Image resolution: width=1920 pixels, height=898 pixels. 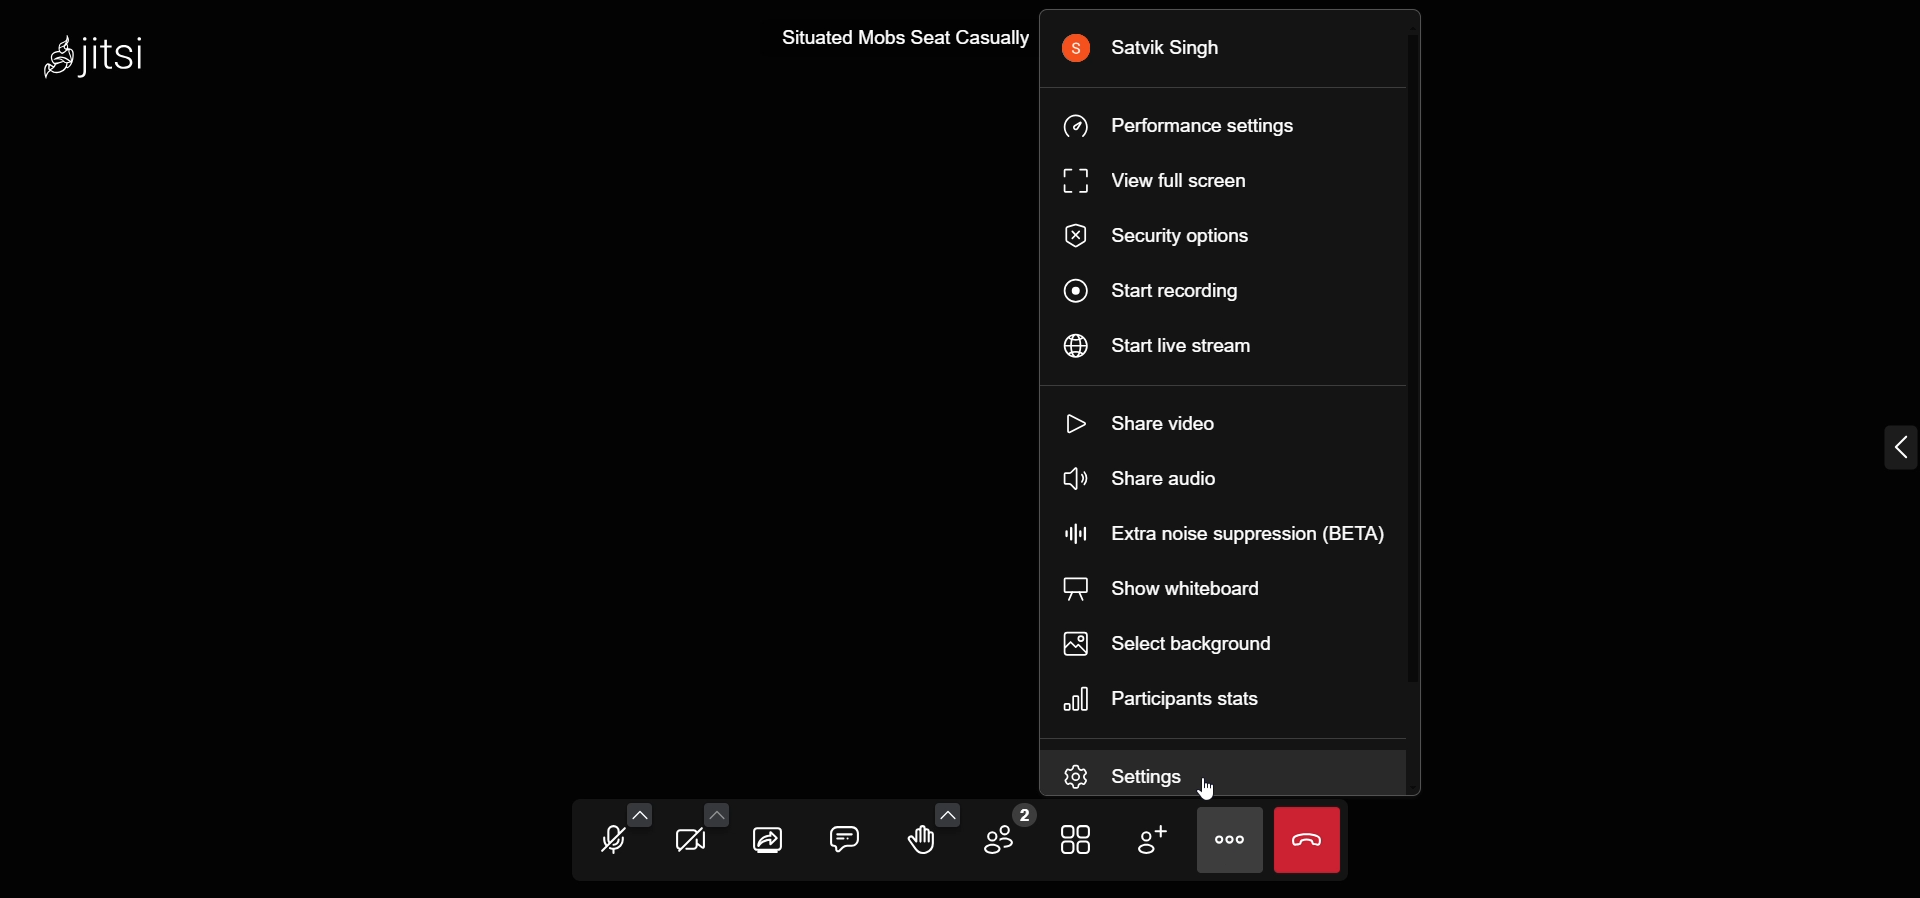 I want to click on share screen, so click(x=772, y=836).